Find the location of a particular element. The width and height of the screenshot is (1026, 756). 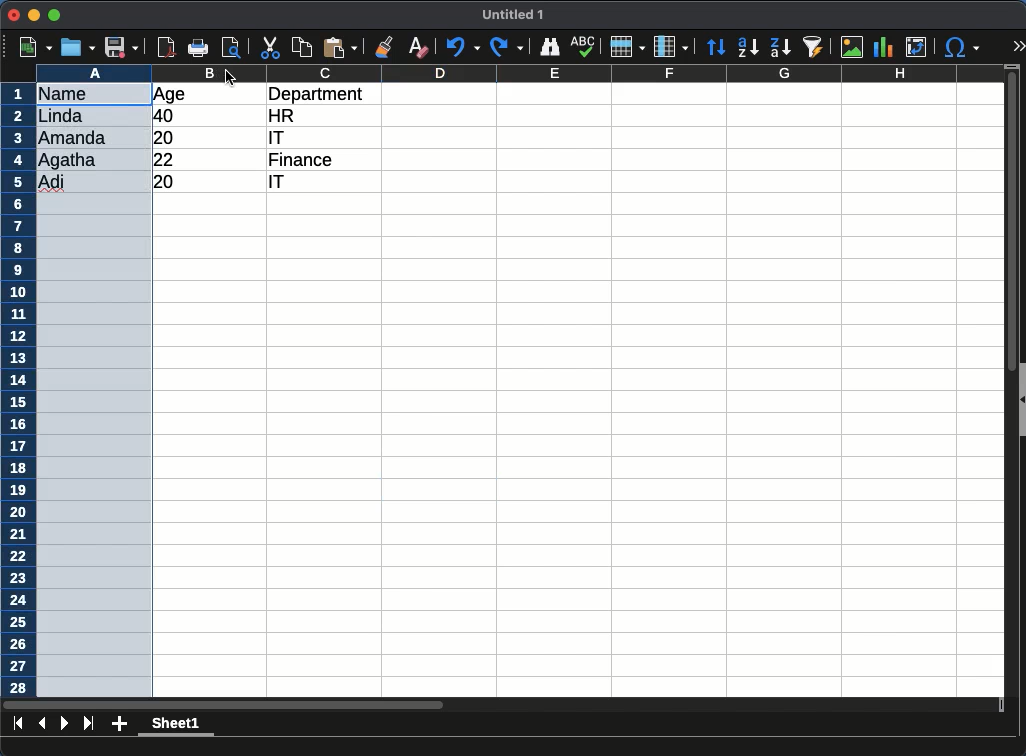

20 is located at coordinates (177, 182).